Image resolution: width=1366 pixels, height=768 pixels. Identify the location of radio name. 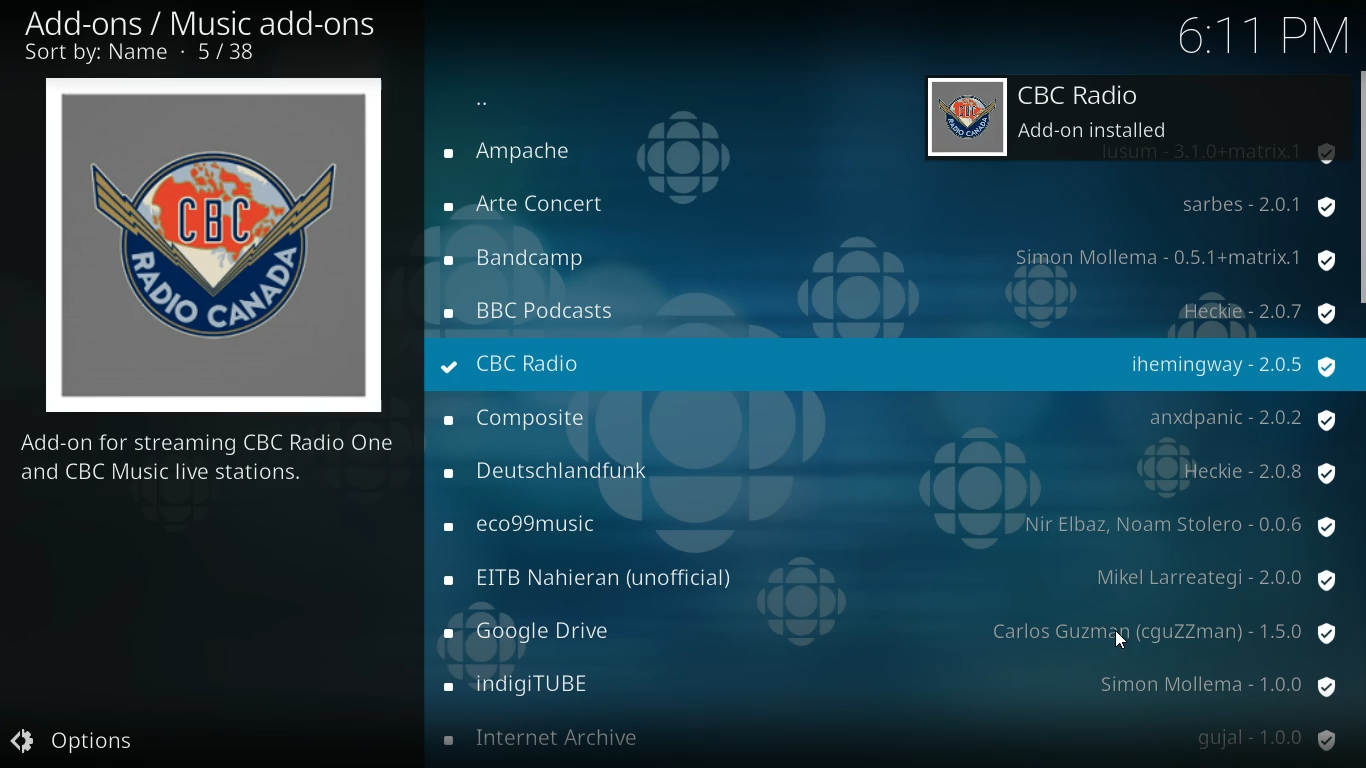
(531, 679).